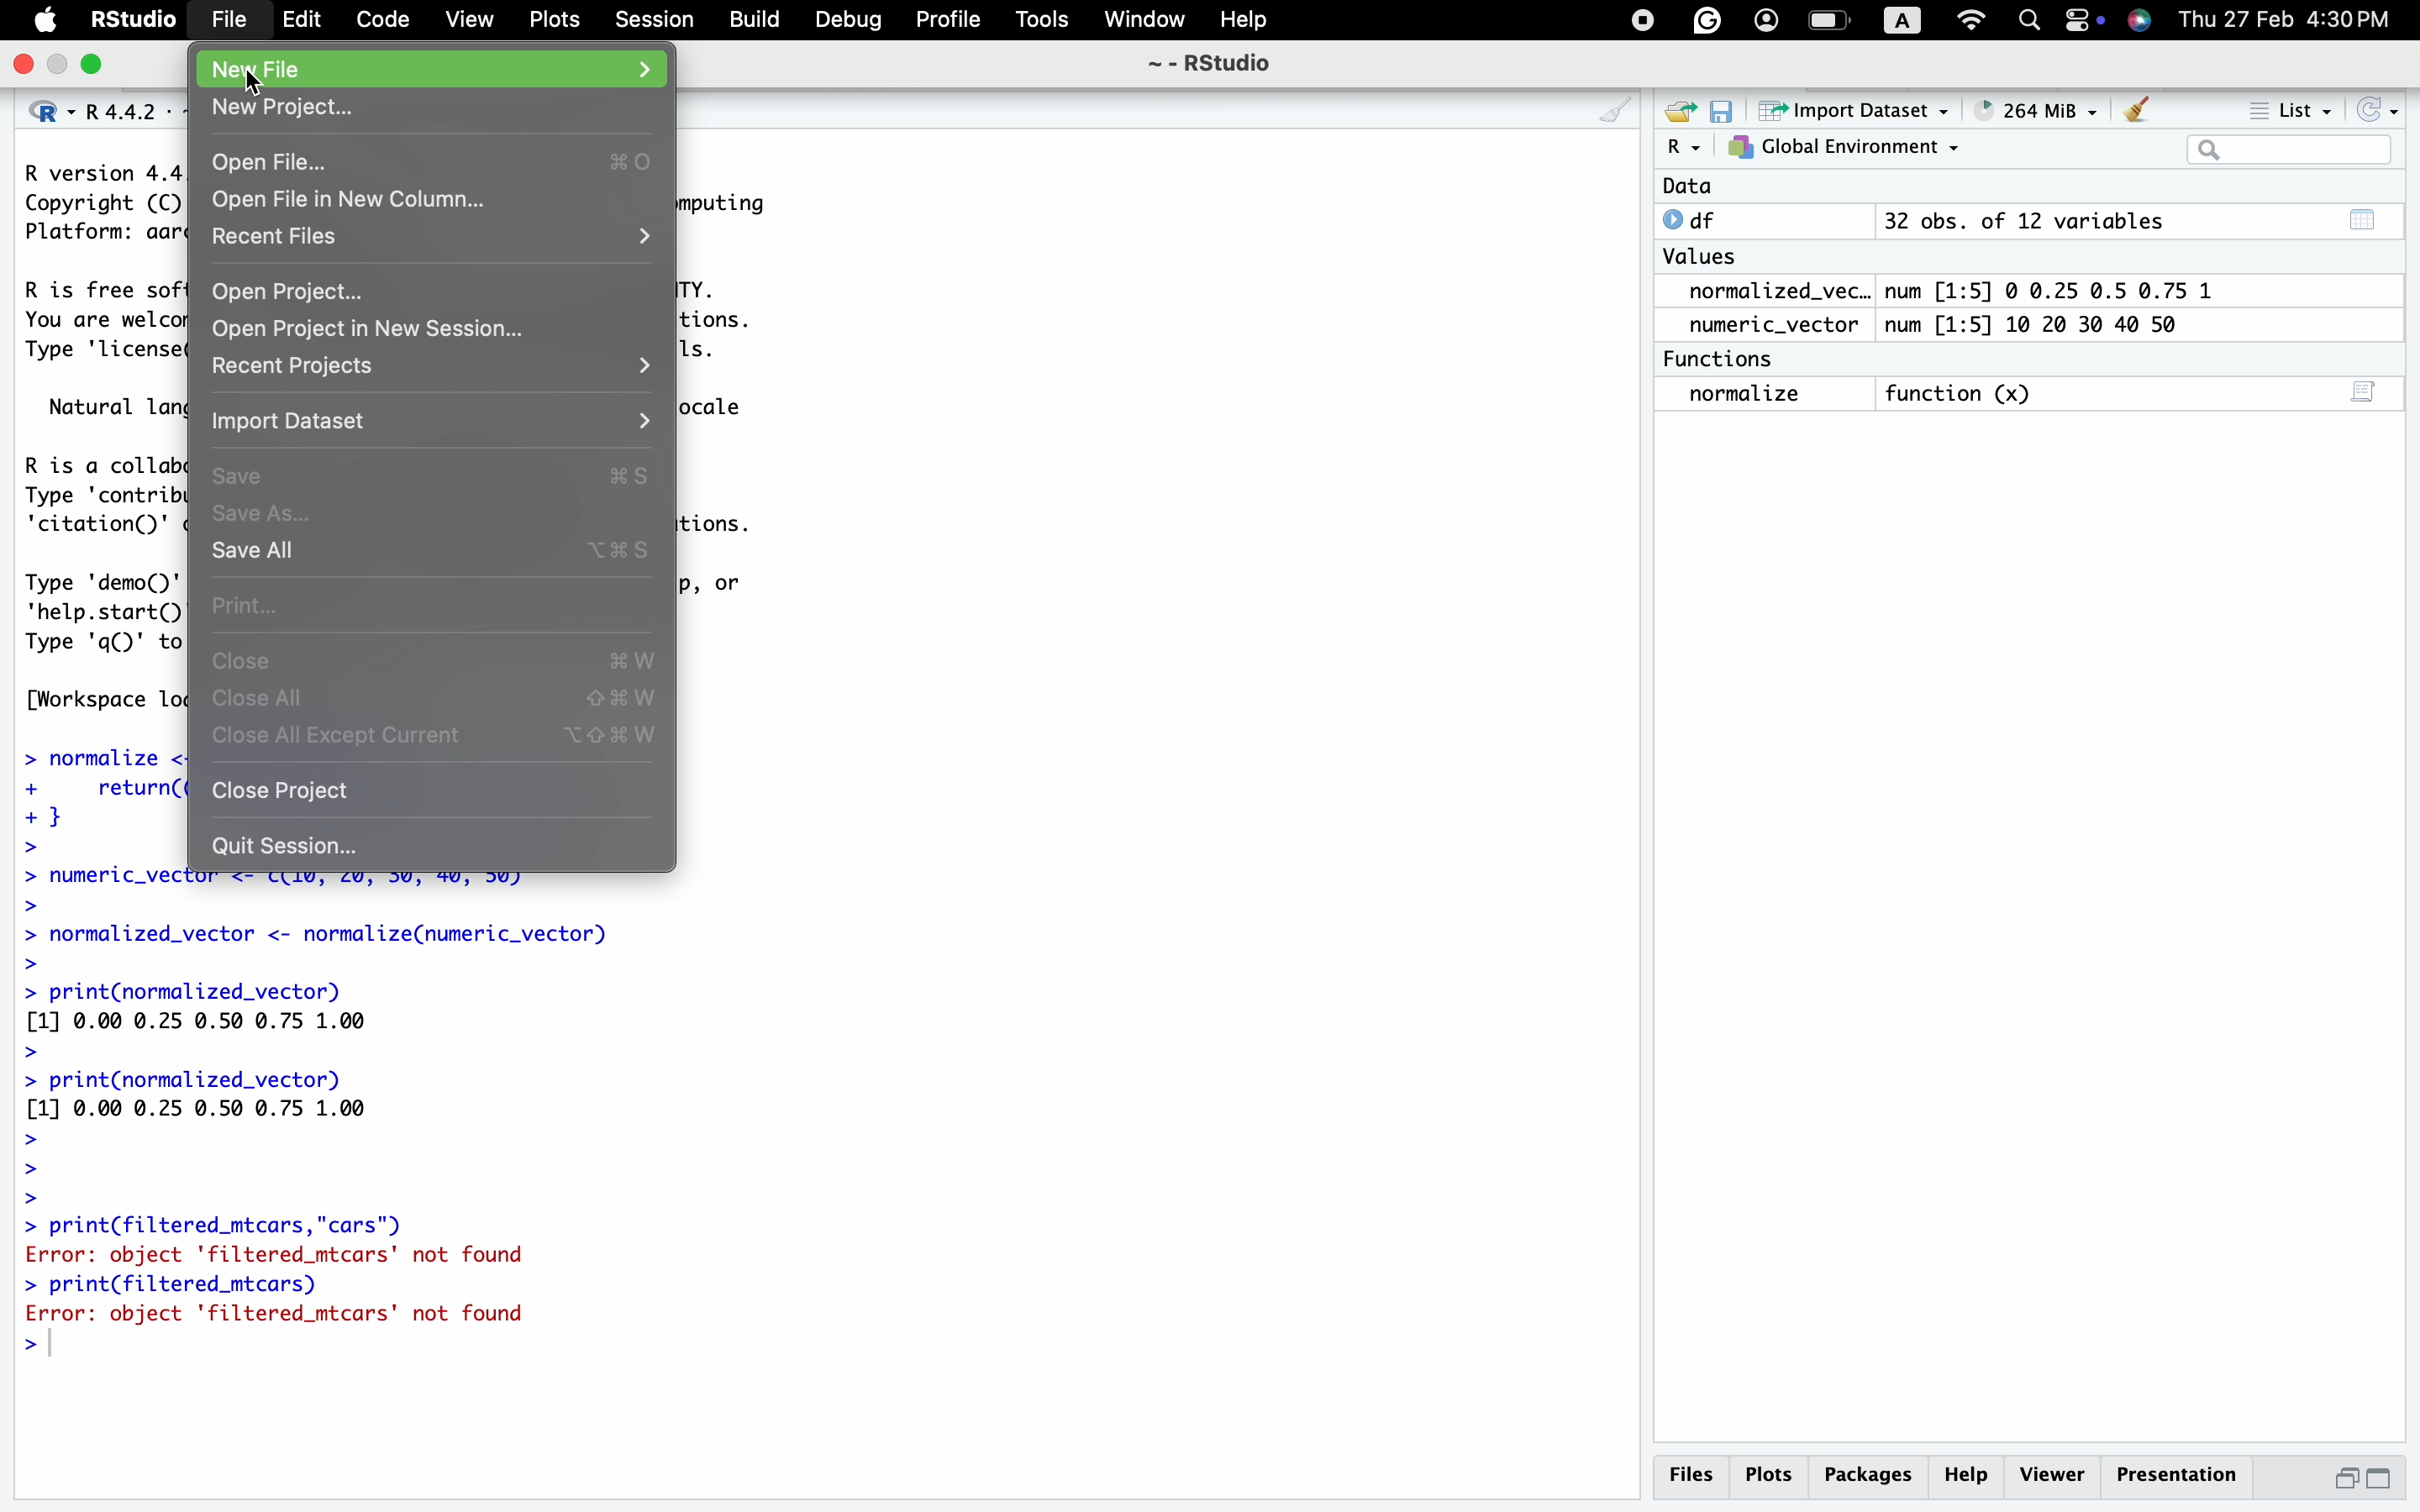 This screenshot has height=1512, width=2420. I want to click on > print(normalized_vector)
[1] 0.00 0.25 0.50 0.75 1.00, so click(217, 1138).